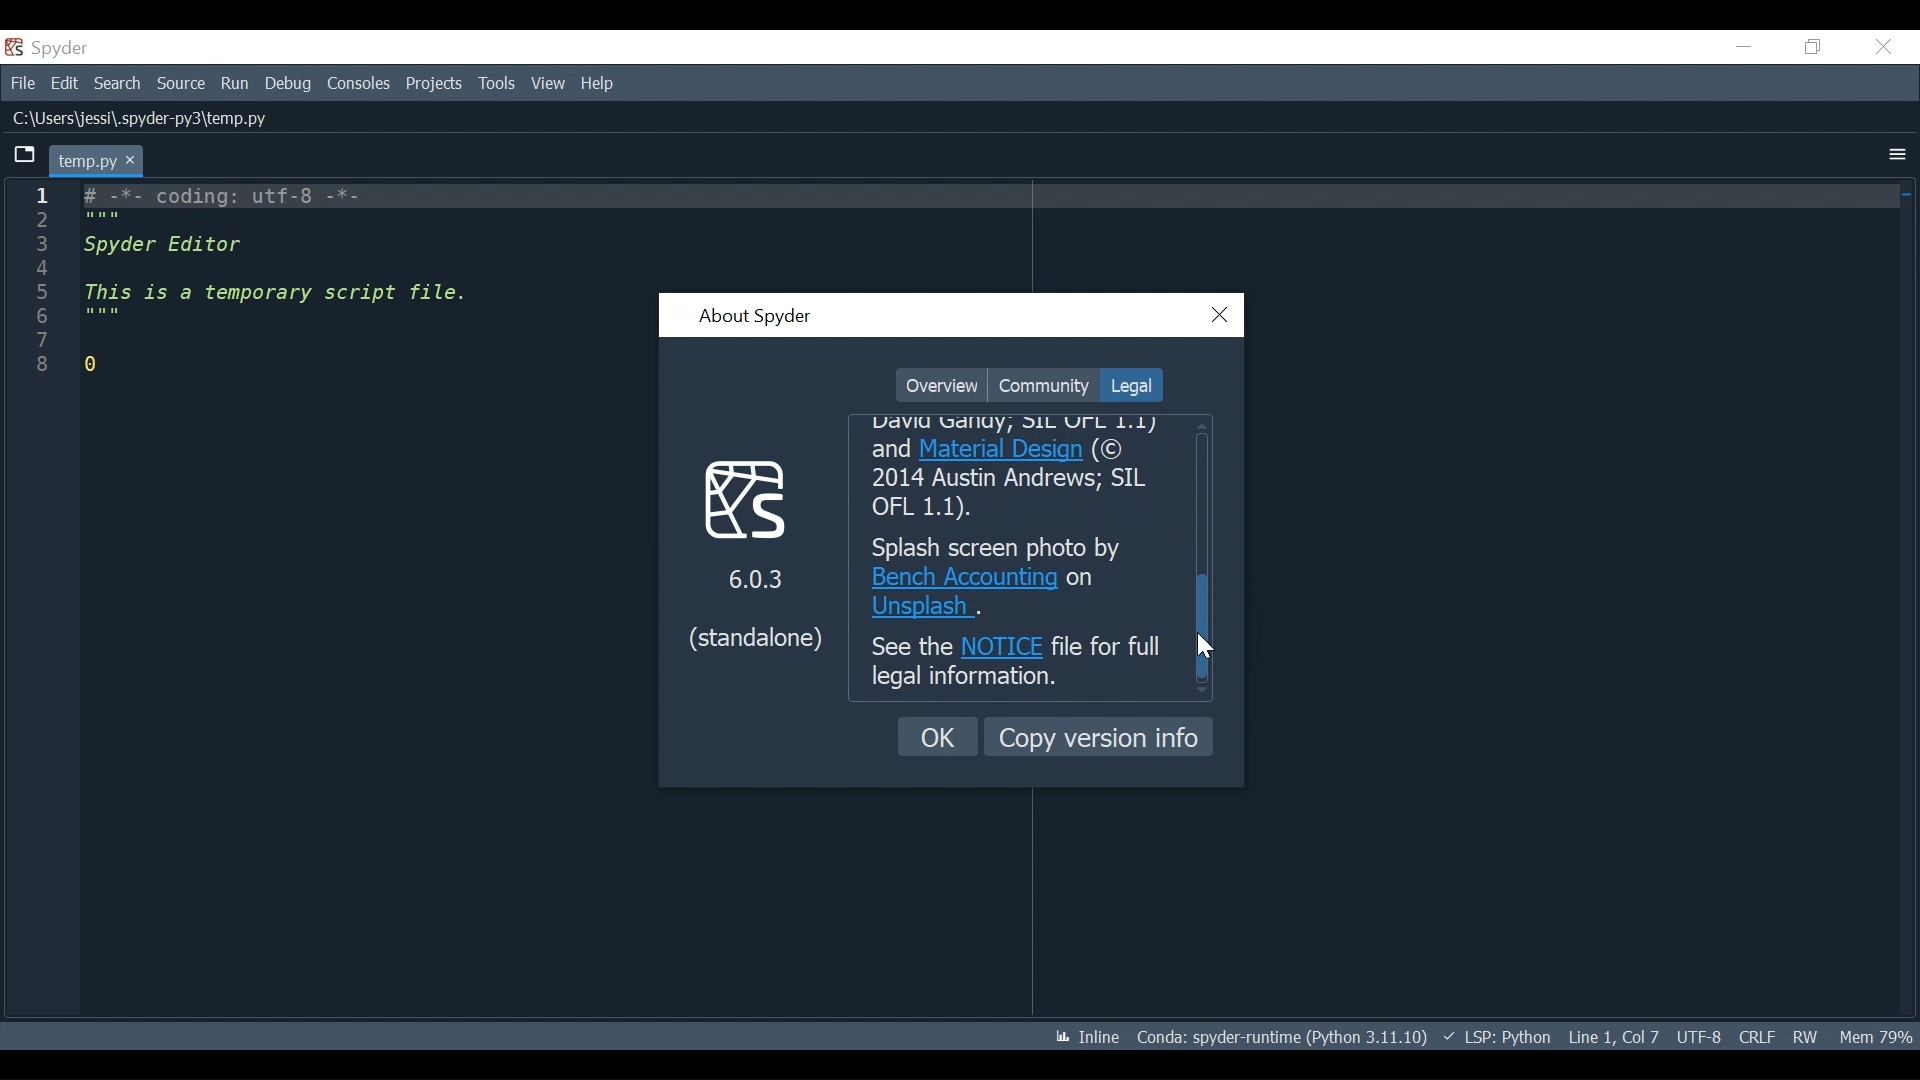 This screenshot has width=1920, height=1080. What do you see at coordinates (1207, 646) in the screenshot?
I see `Cursor` at bounding box center [1207, 646].